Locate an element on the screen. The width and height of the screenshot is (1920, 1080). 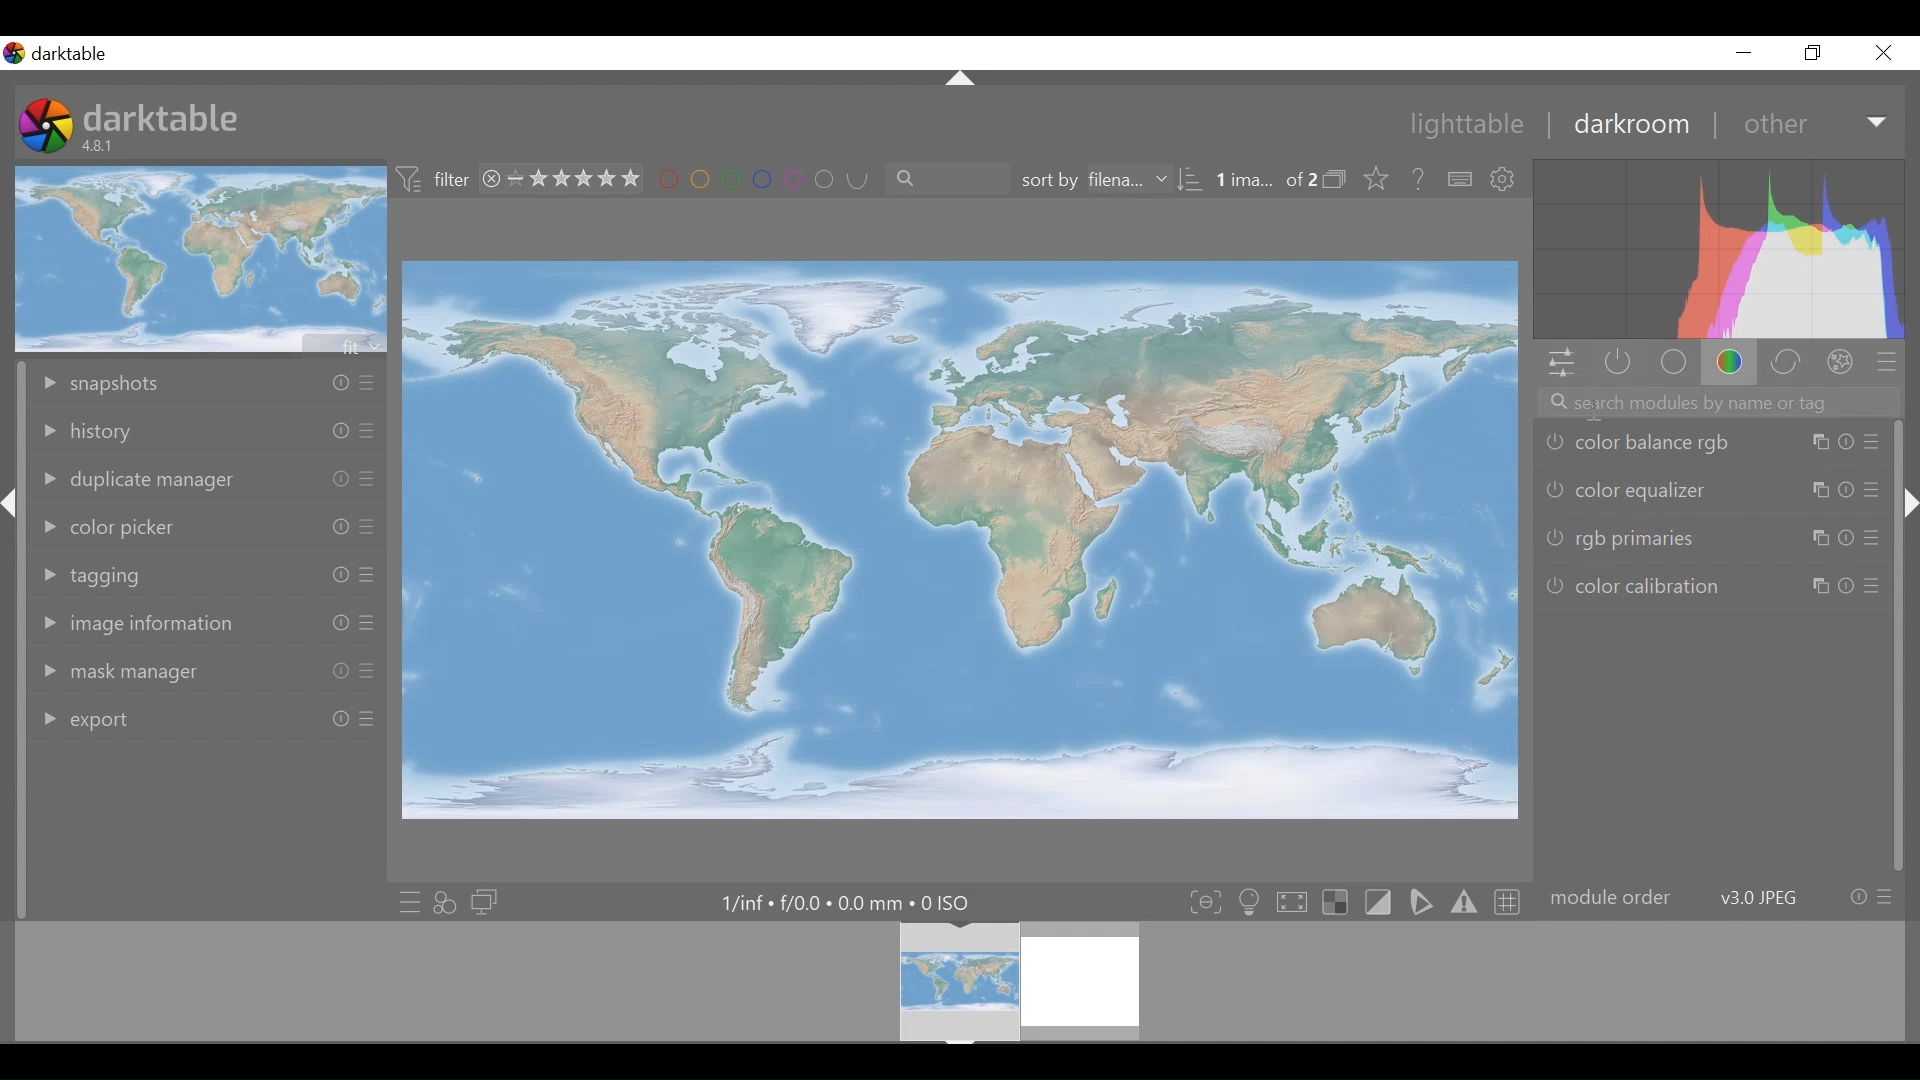
darkroom is located at coordinates (1628, 123).